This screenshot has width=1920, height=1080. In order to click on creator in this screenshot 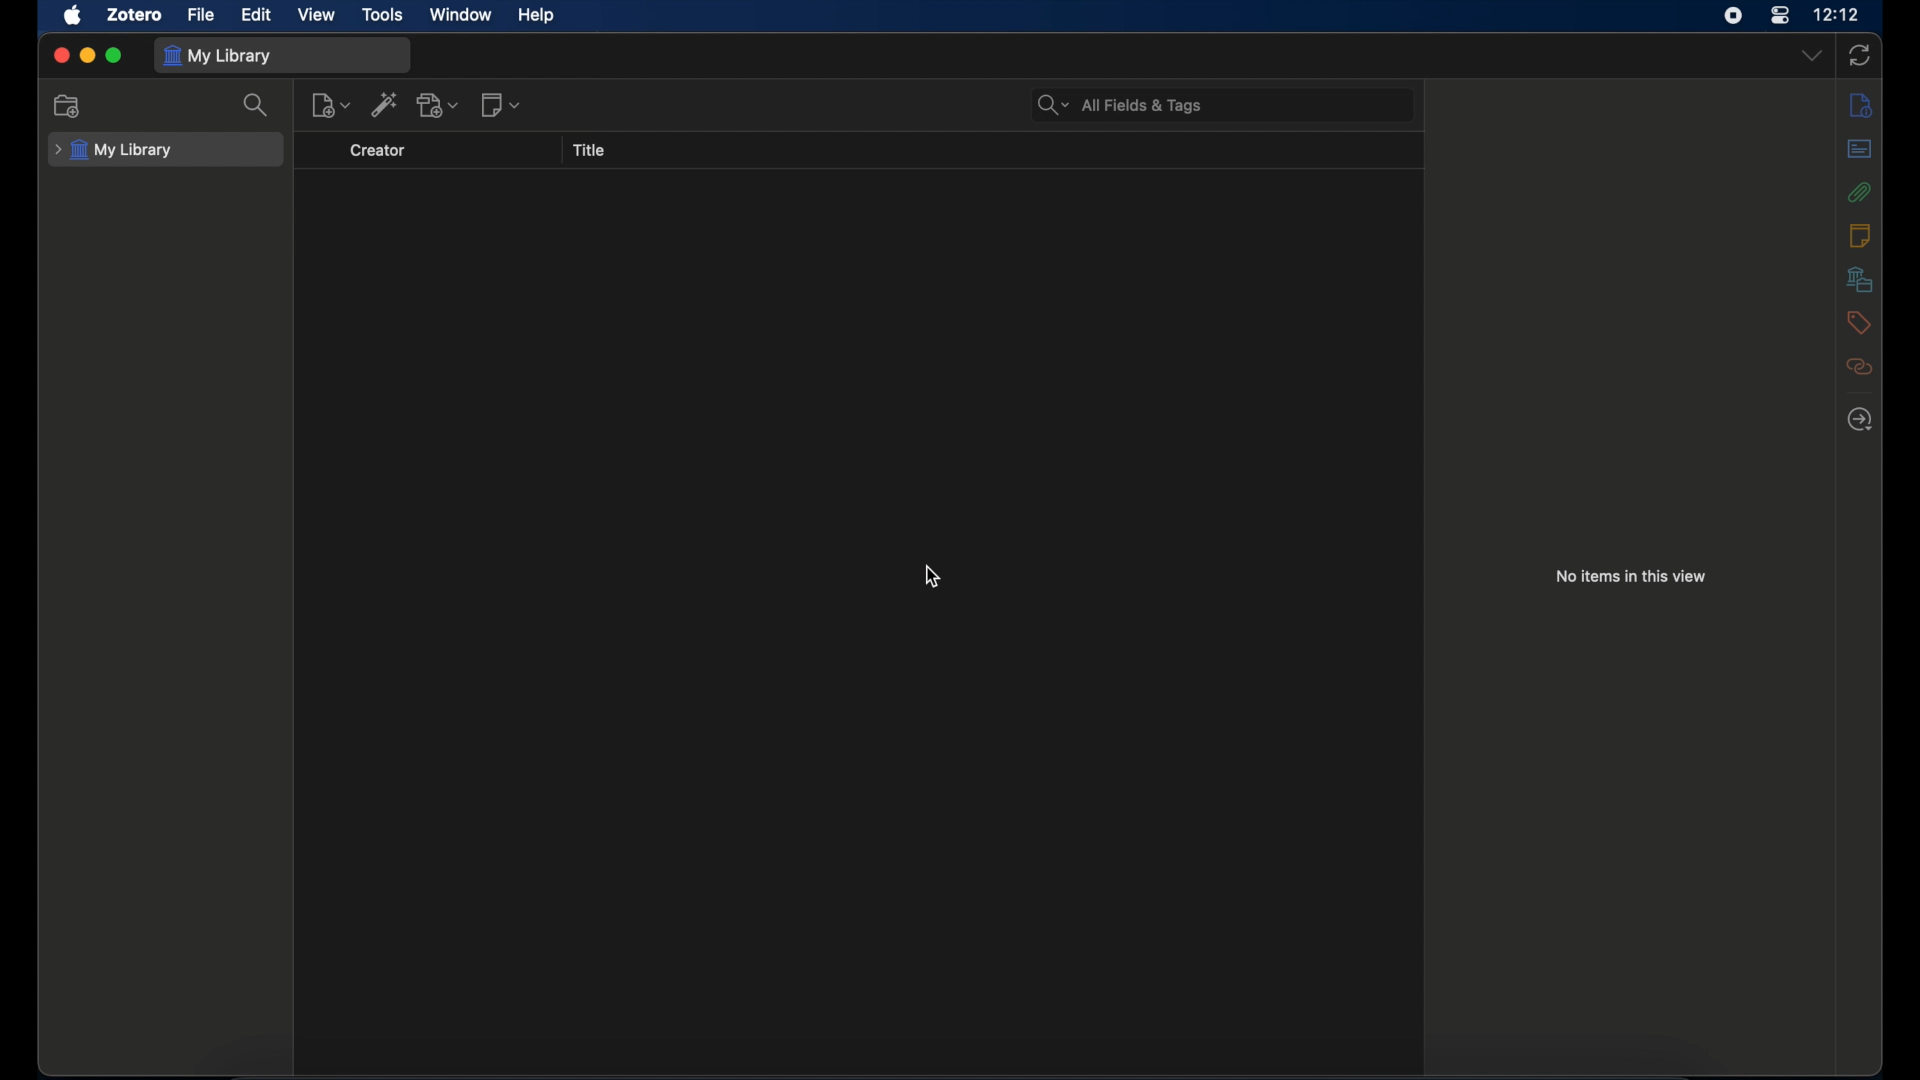, I will do `click(376, 150)`.